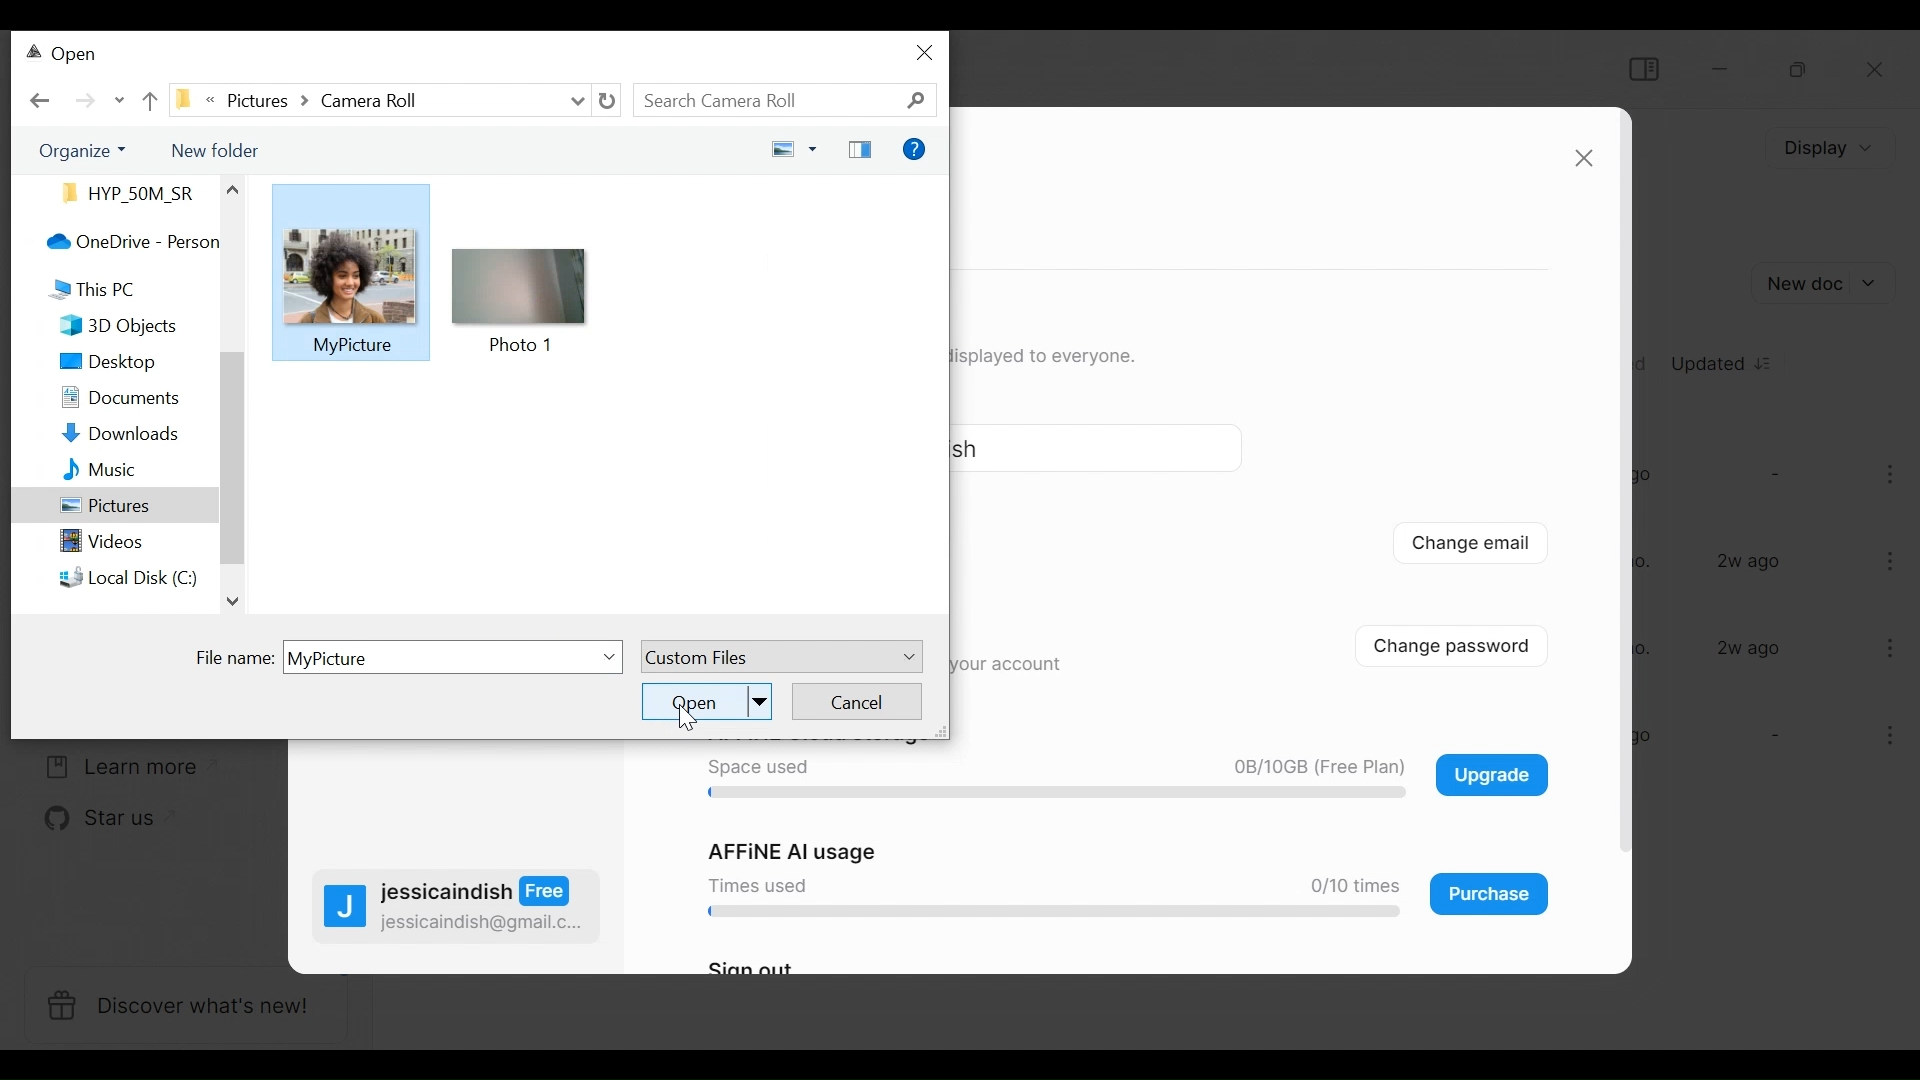 This screenshot has height=1080, width=1920. I want to click on My picture, so click(353, 346).